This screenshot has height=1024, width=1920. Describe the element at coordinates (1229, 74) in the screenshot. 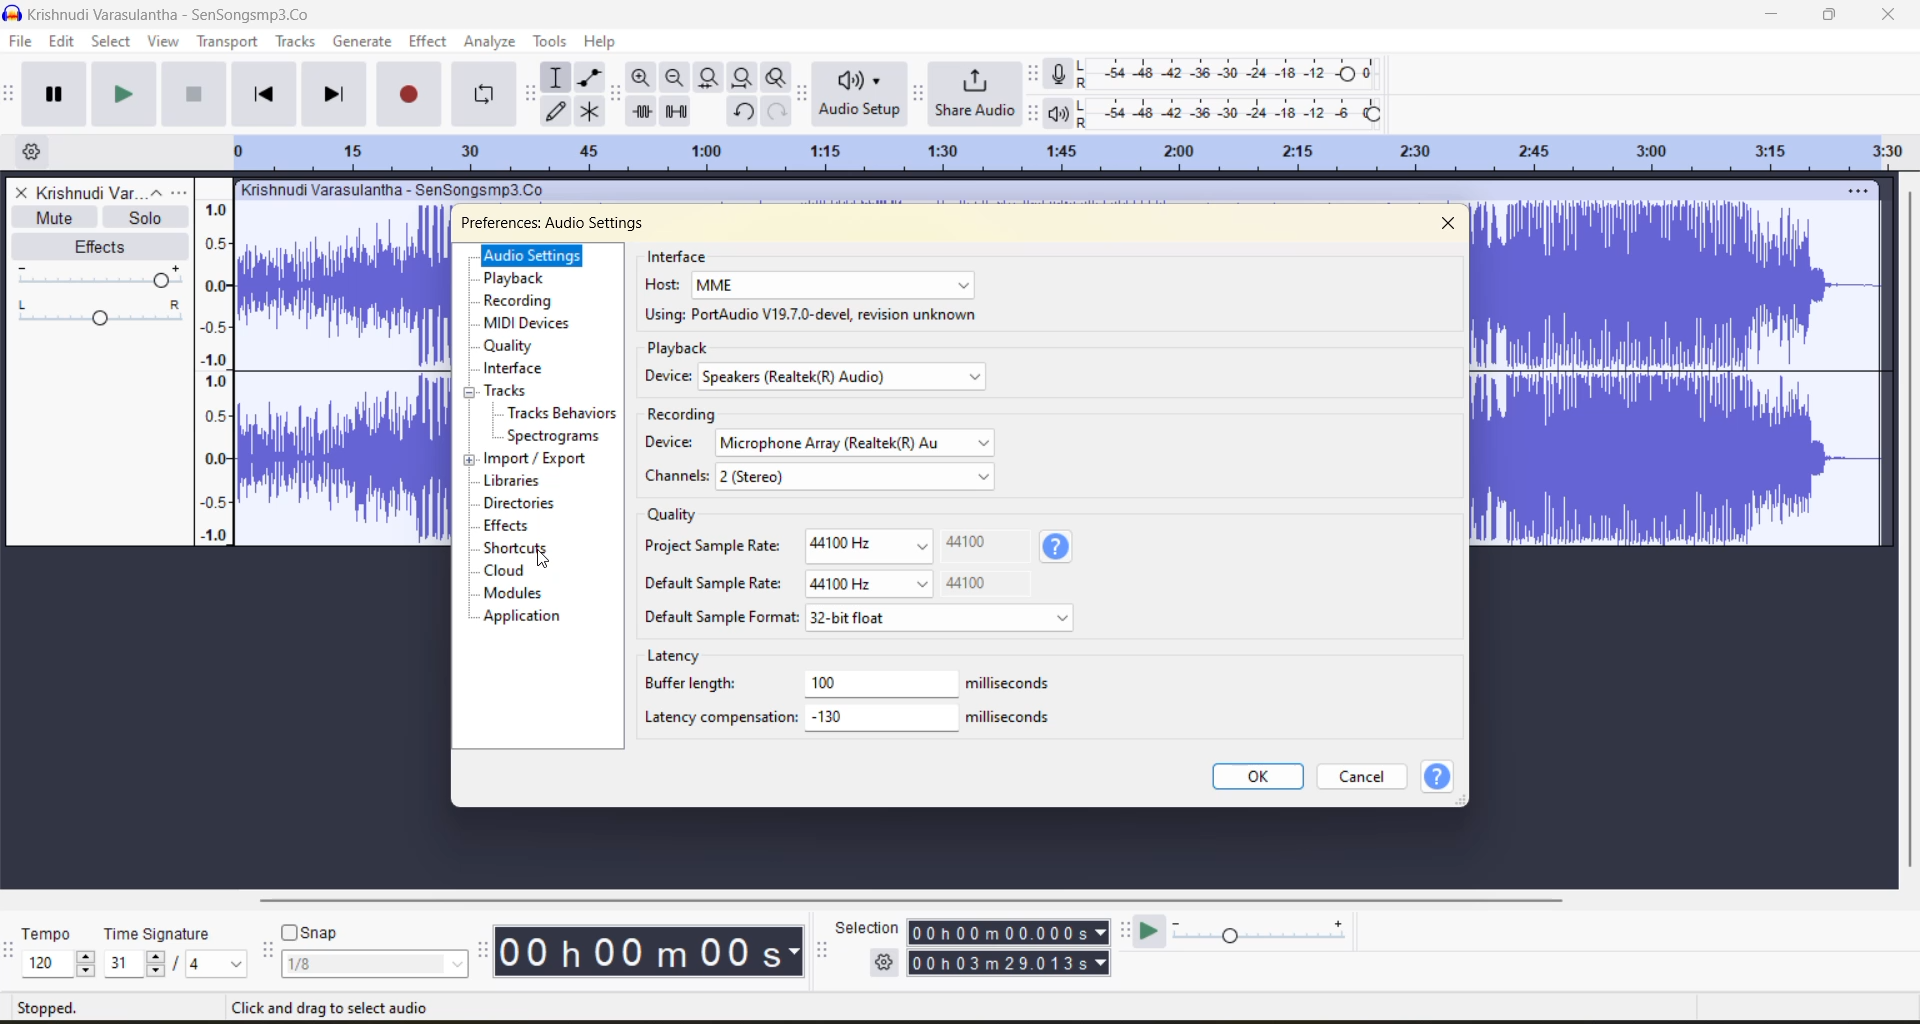

I see `recording level` at that location.